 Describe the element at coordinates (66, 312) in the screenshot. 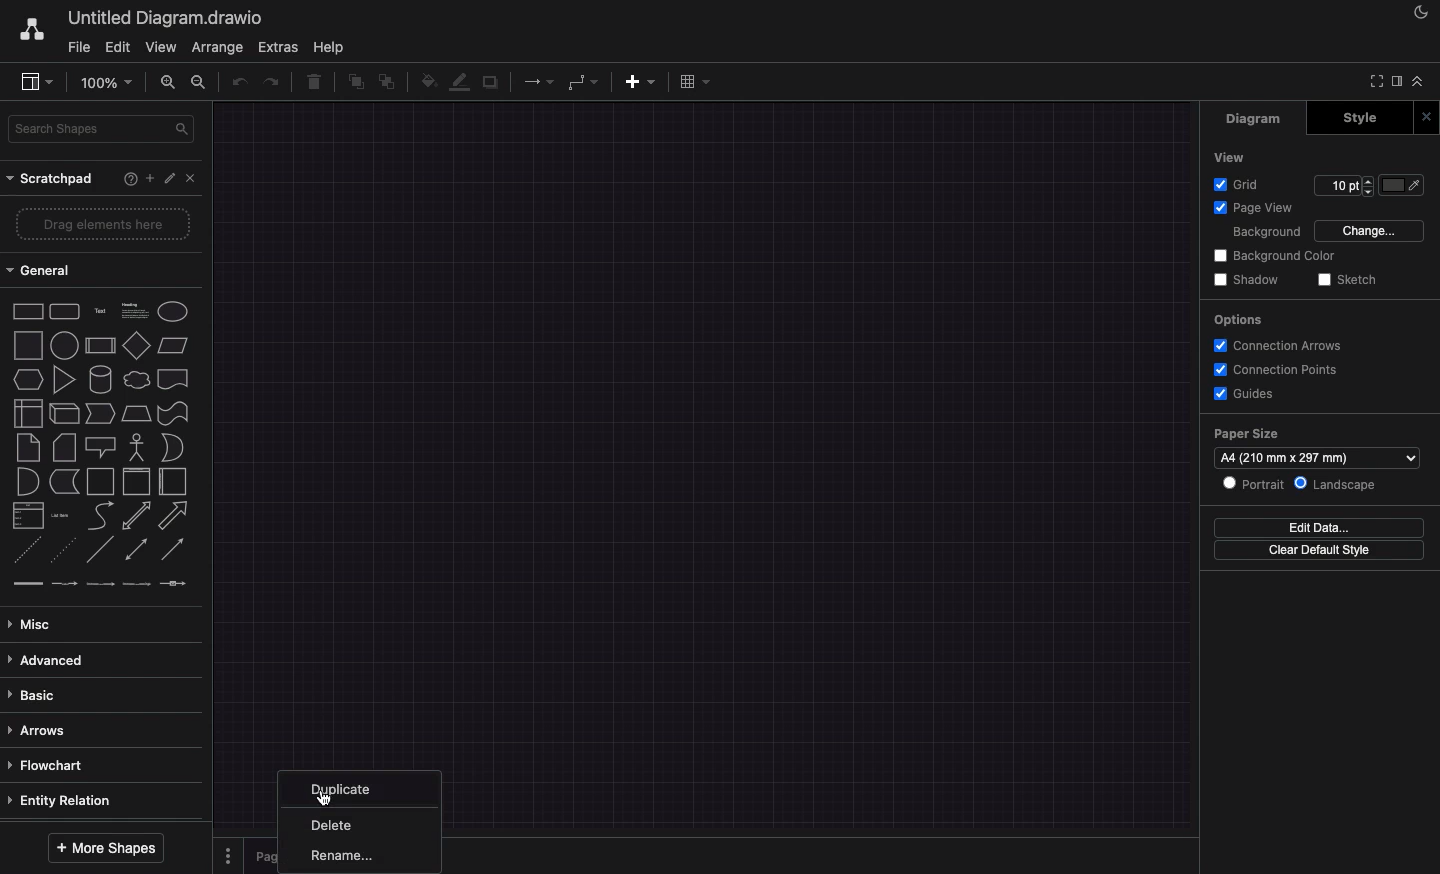

I see `rounded rectangle` at that location.